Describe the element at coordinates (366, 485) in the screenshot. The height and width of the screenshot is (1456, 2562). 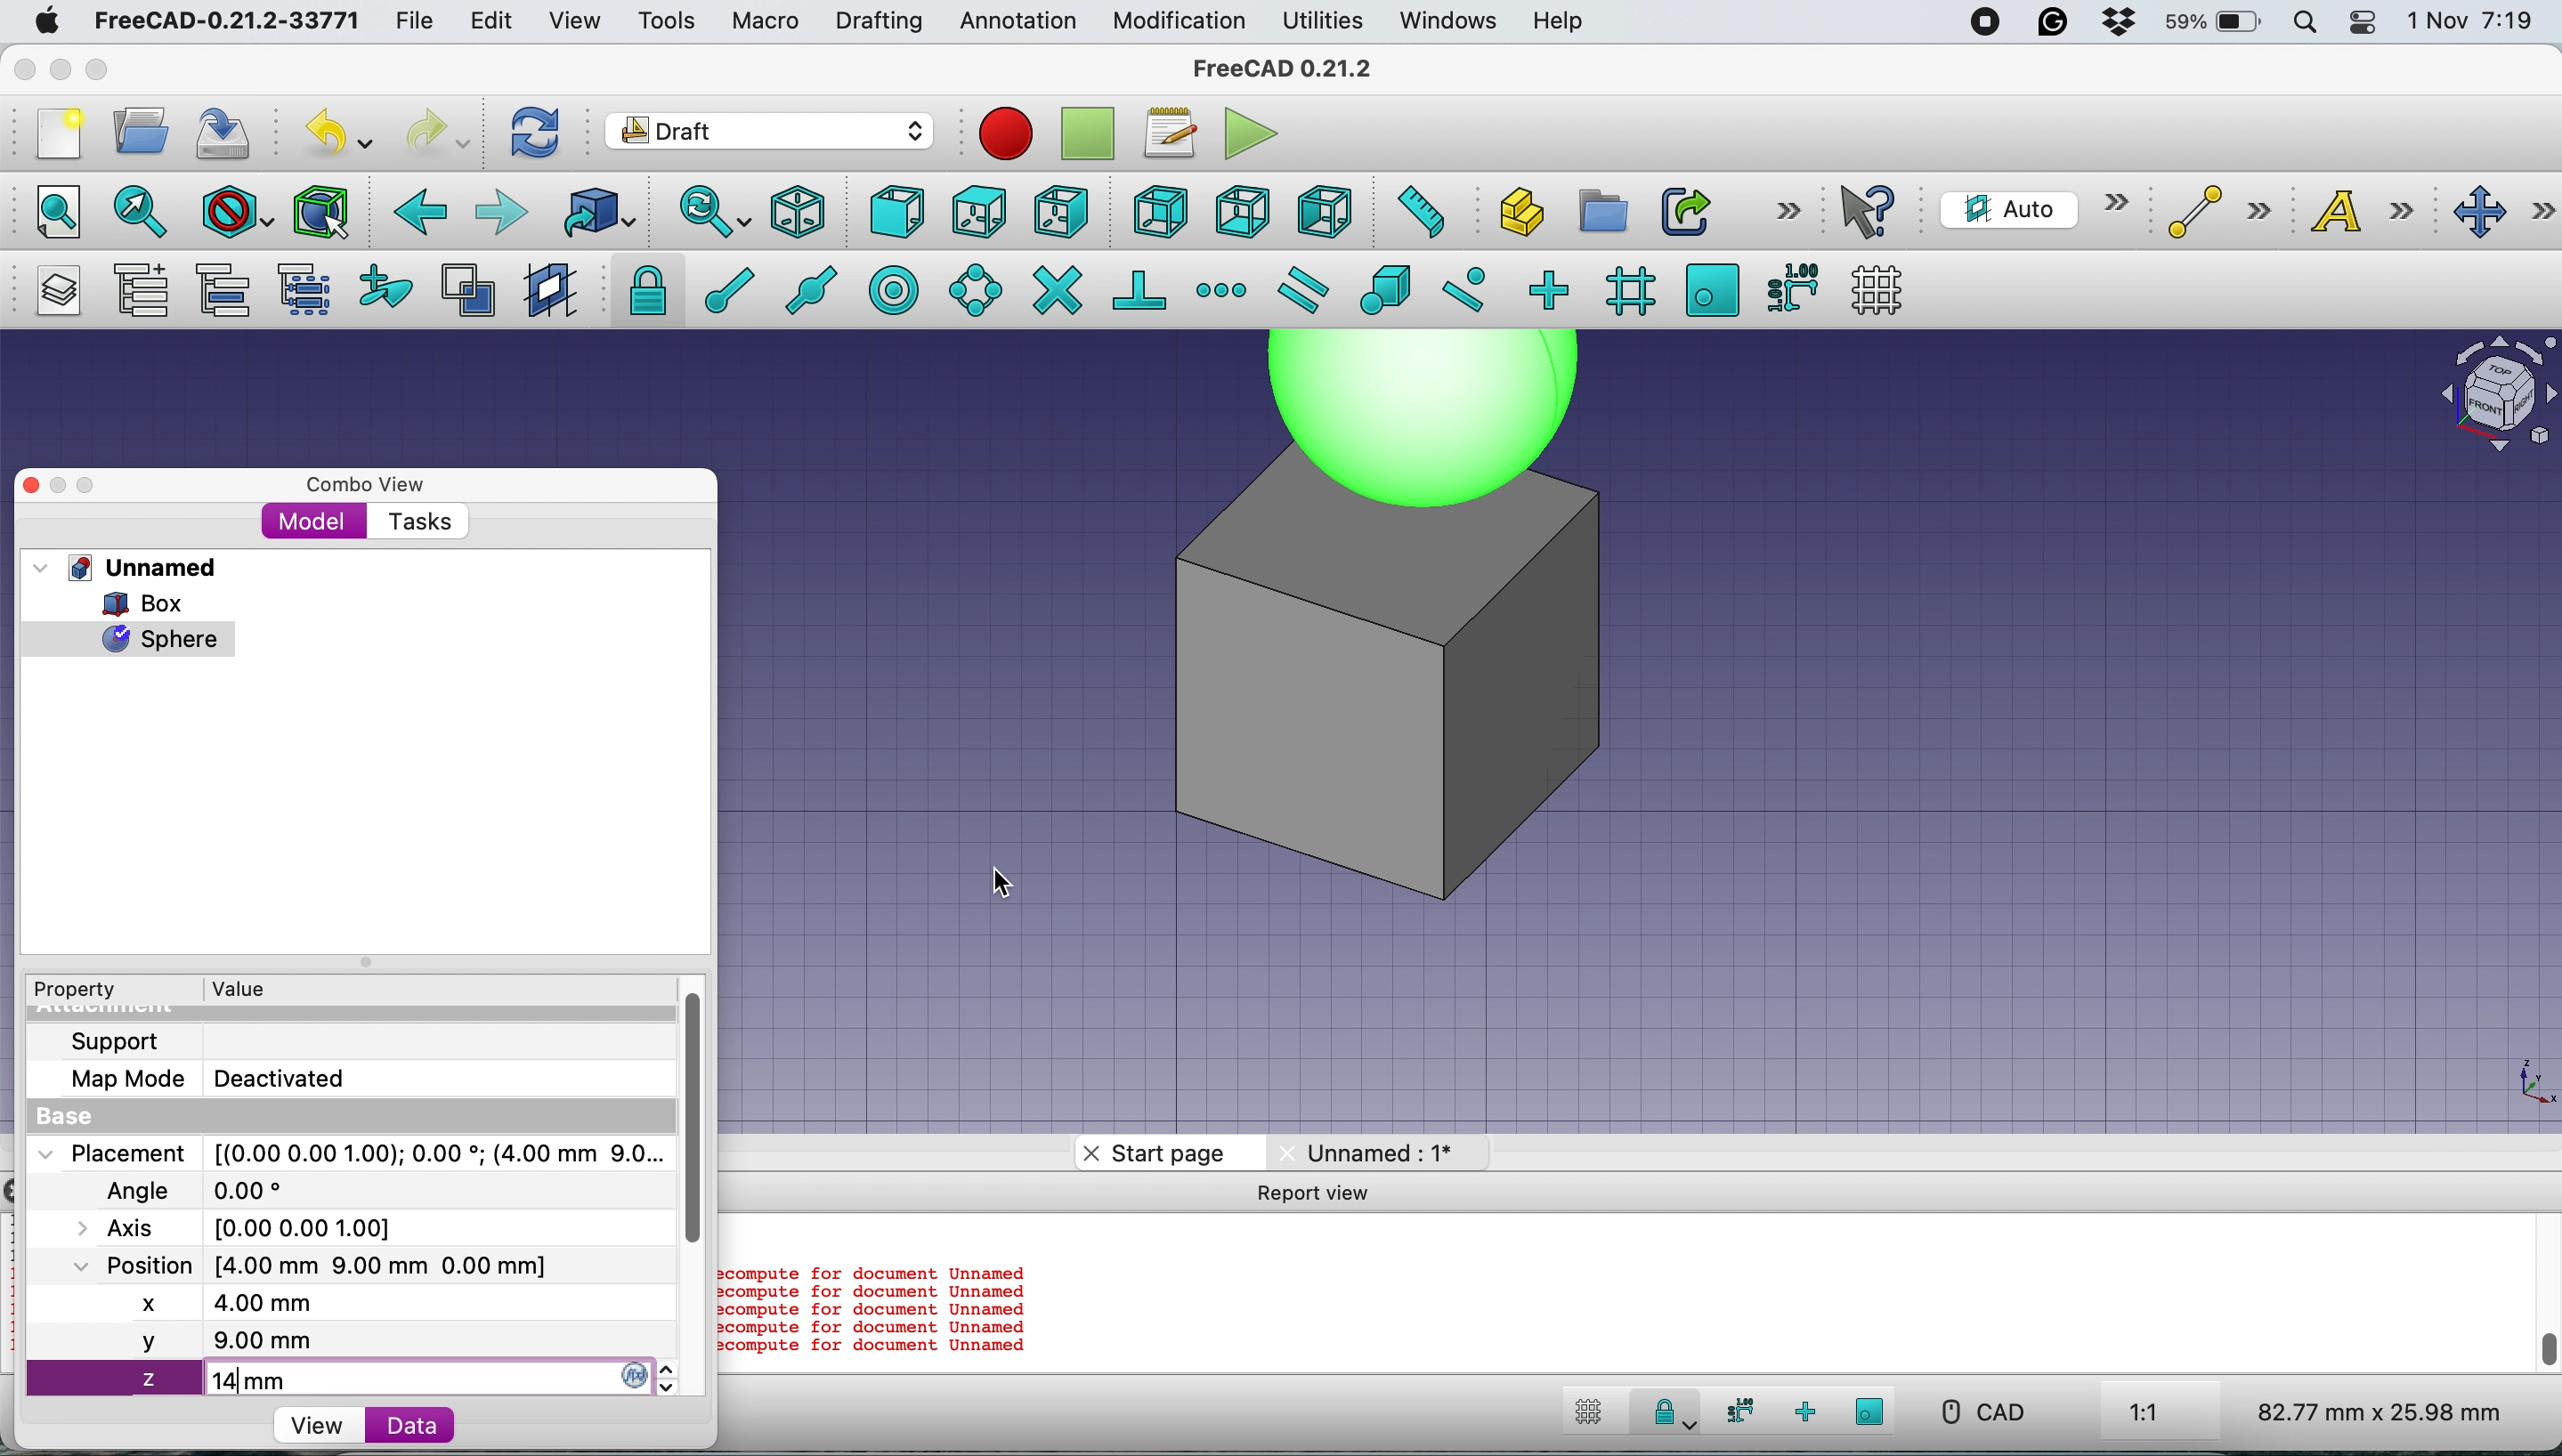
I see `combo view` at that location.